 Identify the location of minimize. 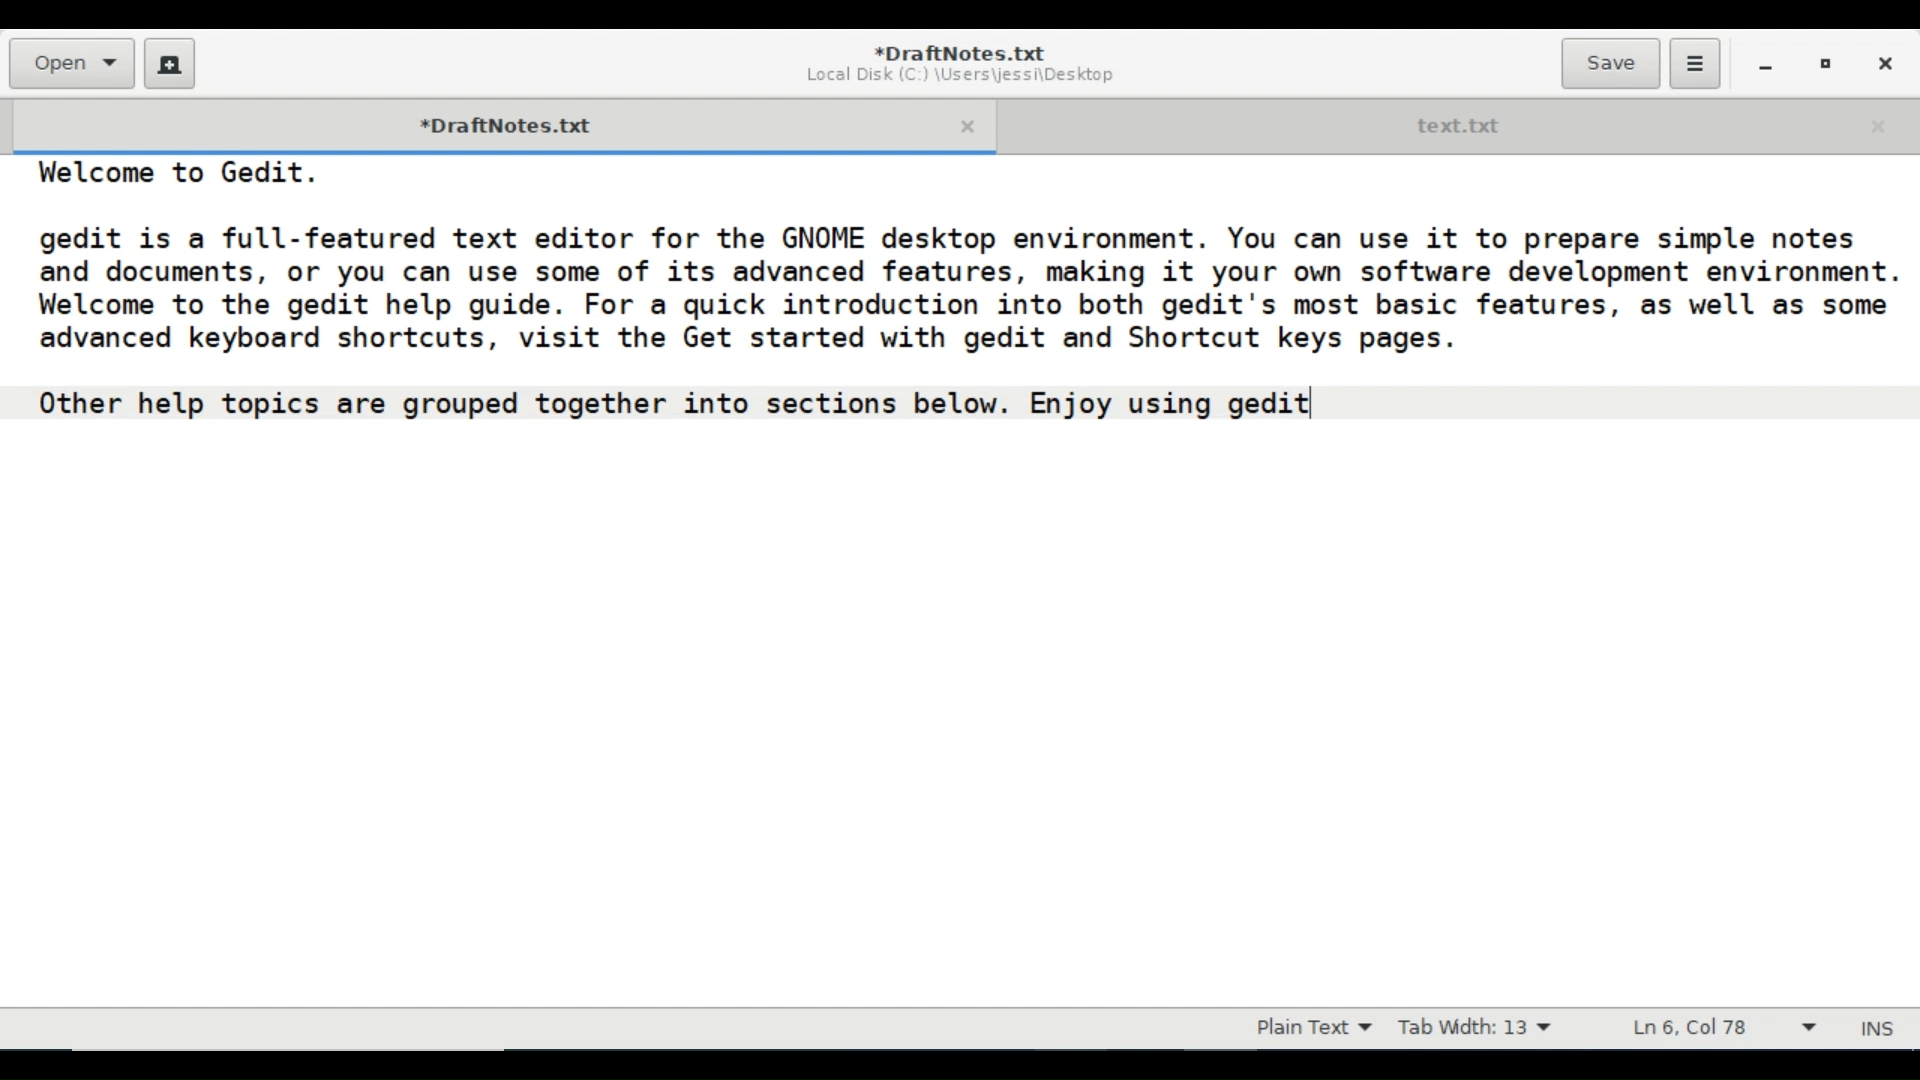
(1765, 63).